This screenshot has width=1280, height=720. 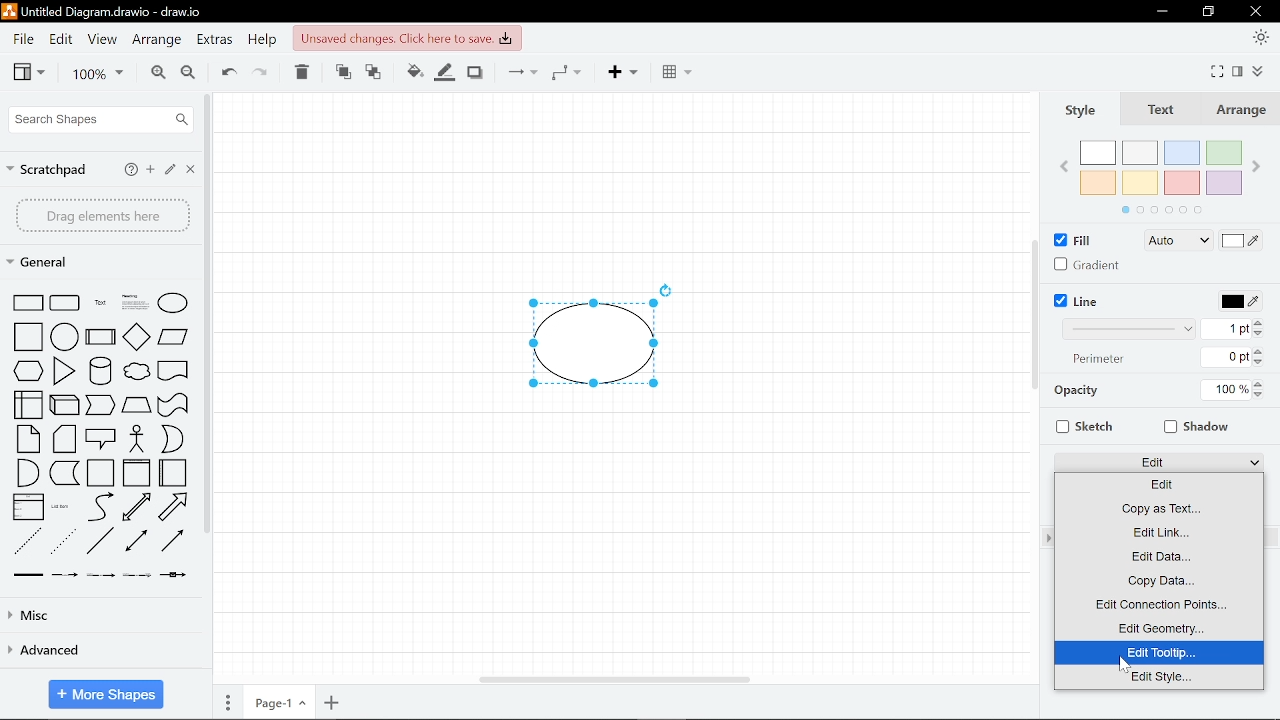 I want to click on Cursor, so click(x=1126, y=661).